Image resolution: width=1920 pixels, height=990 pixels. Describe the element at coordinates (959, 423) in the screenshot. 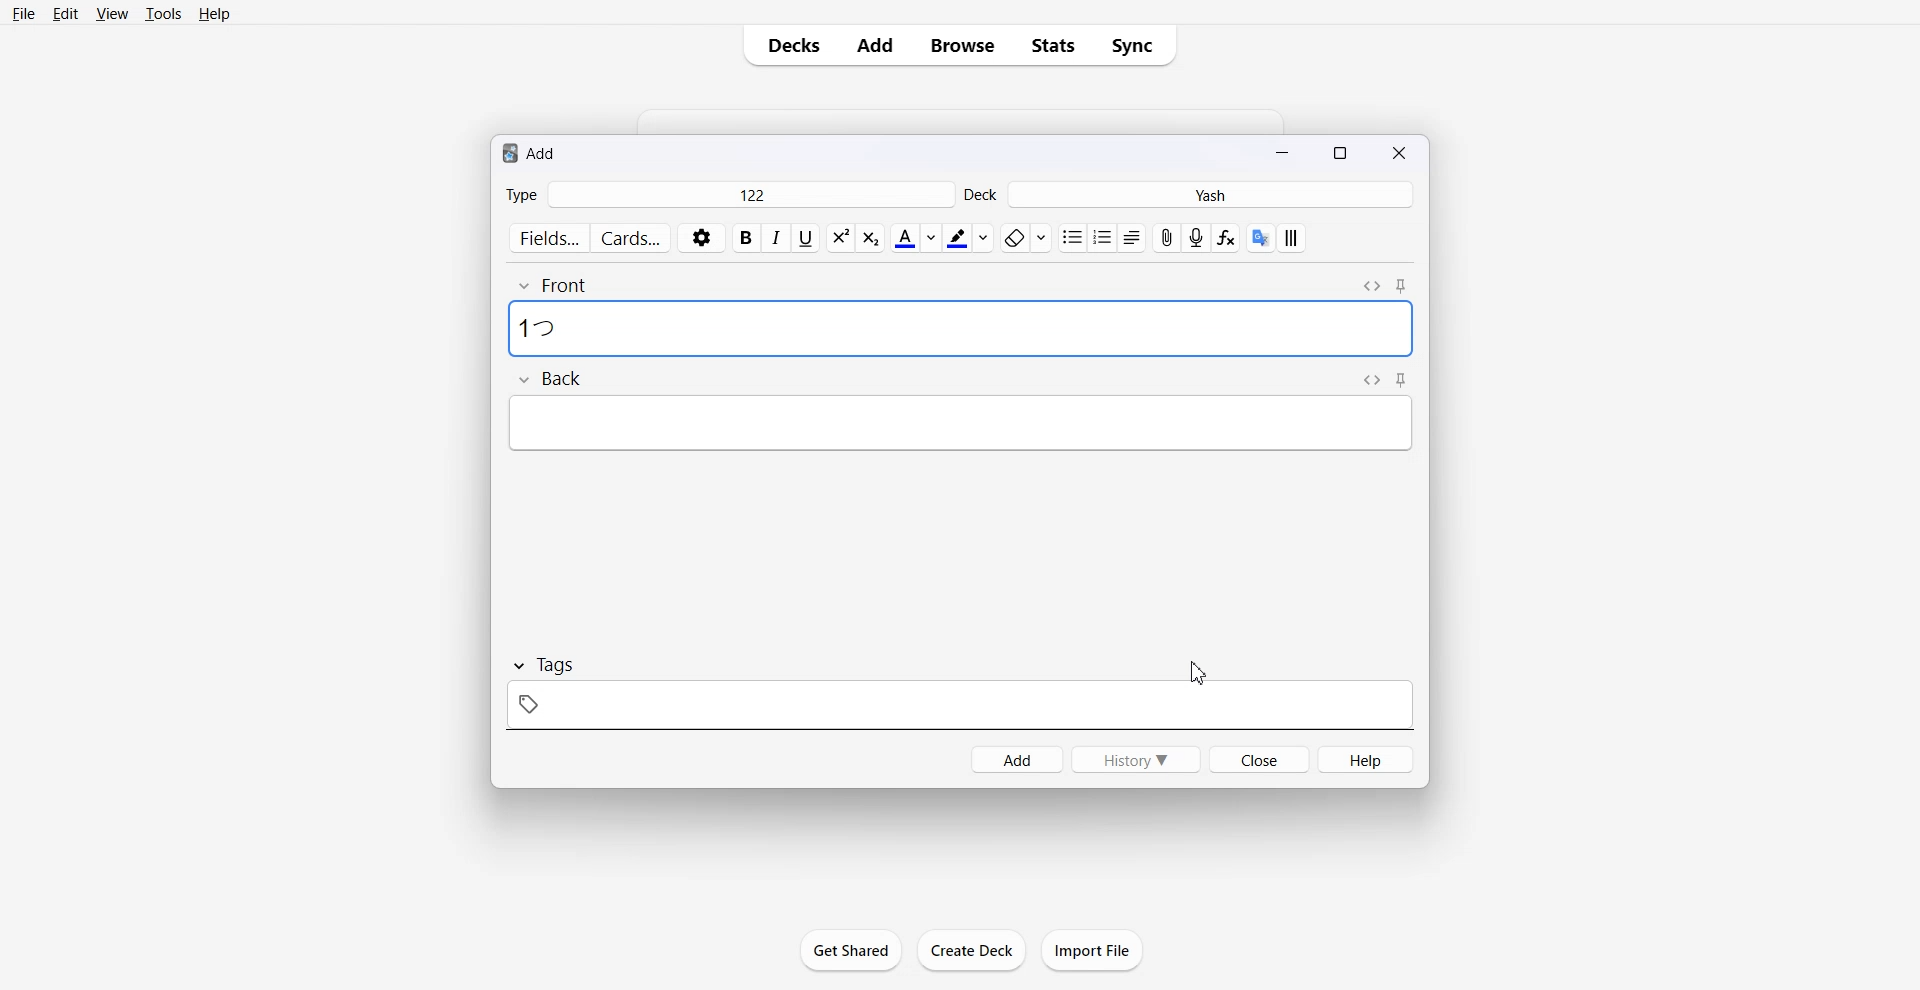

I see `typing space` at that location.